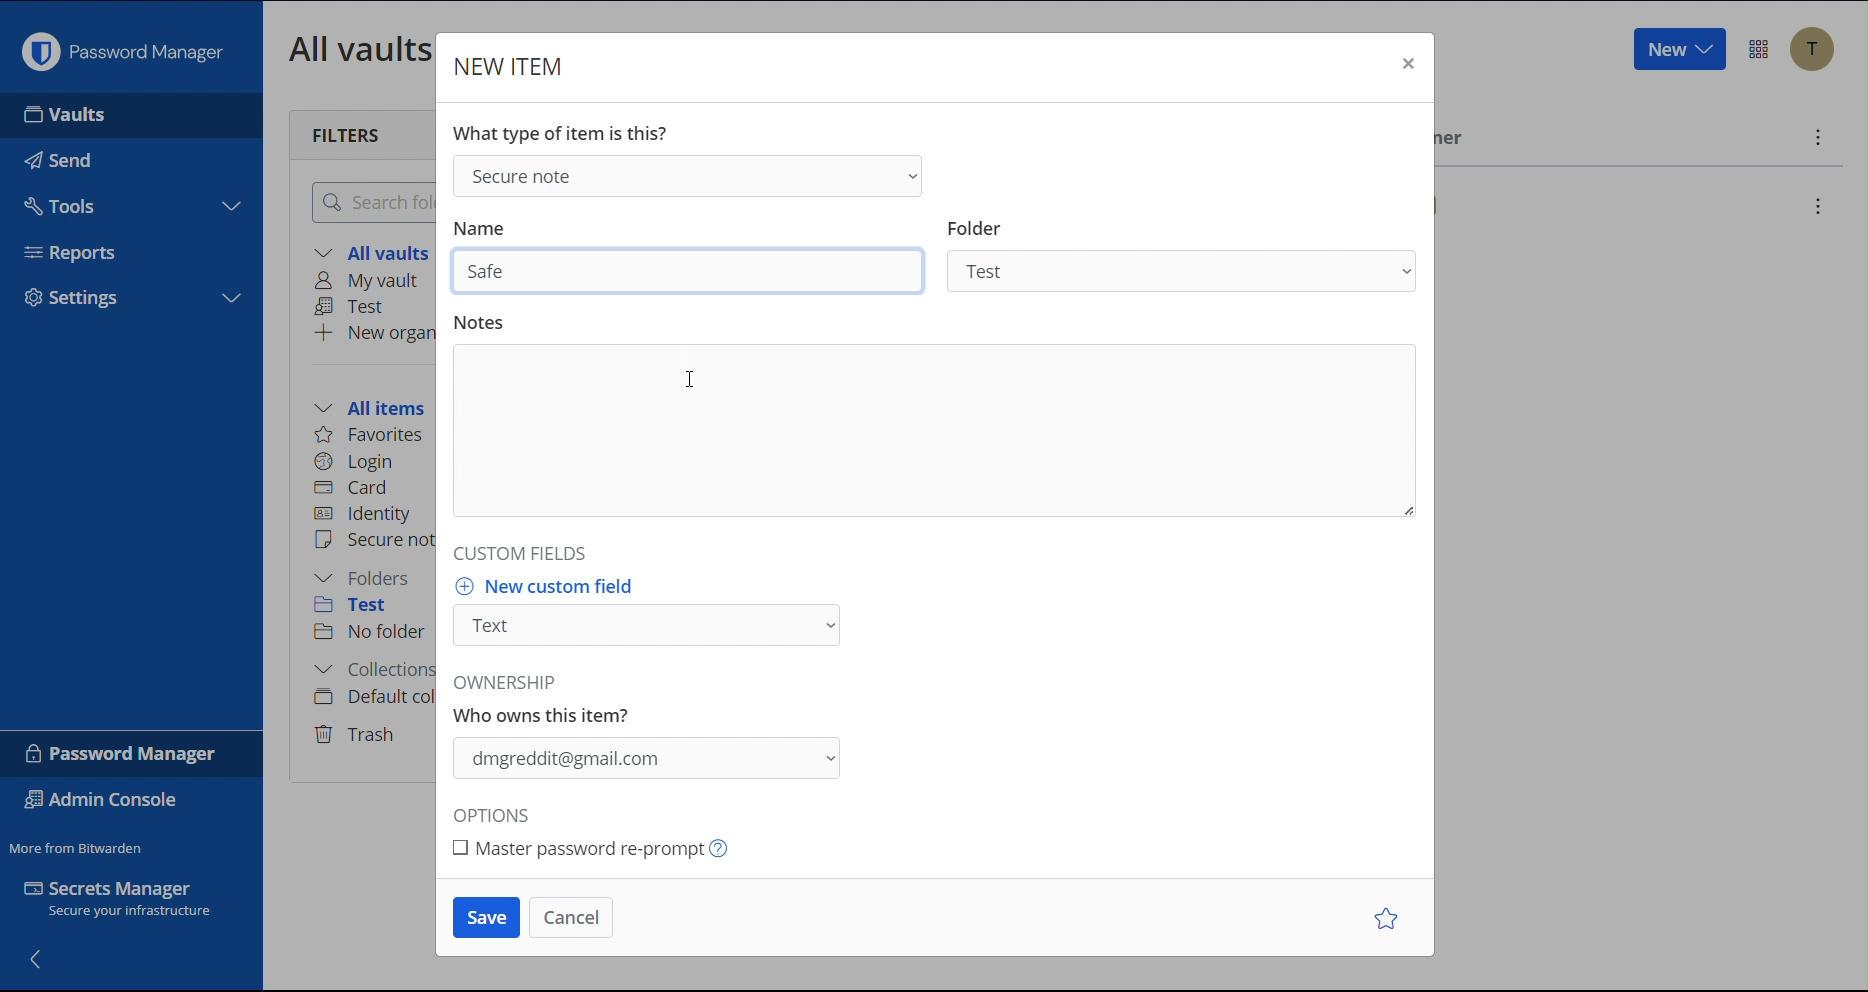 The height and width of the screenshot is (992, 1868). What do you see at coordinates (689, 270) in the screenshot?
I see `Safe` at bounding box center [689, 270].